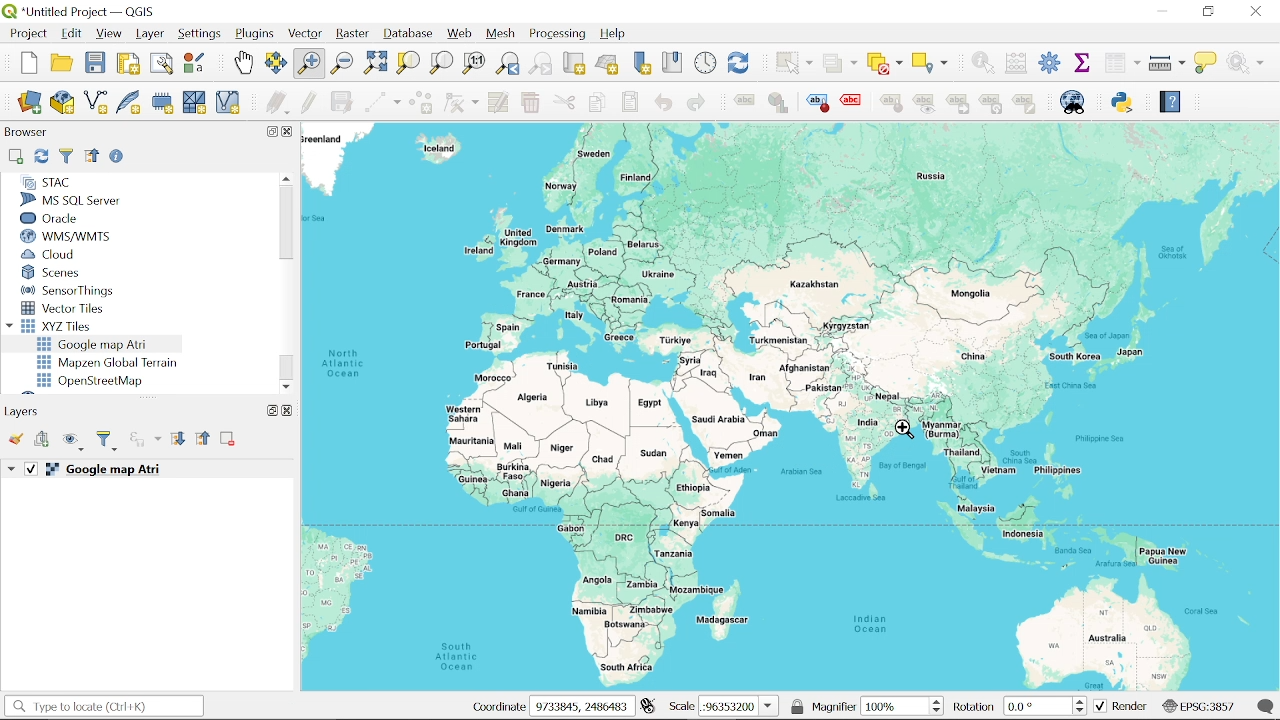  What do you see at coordinates (648, 706) in the screenshot?
I see `longnitude latitude` at bounding box center [648, 706].